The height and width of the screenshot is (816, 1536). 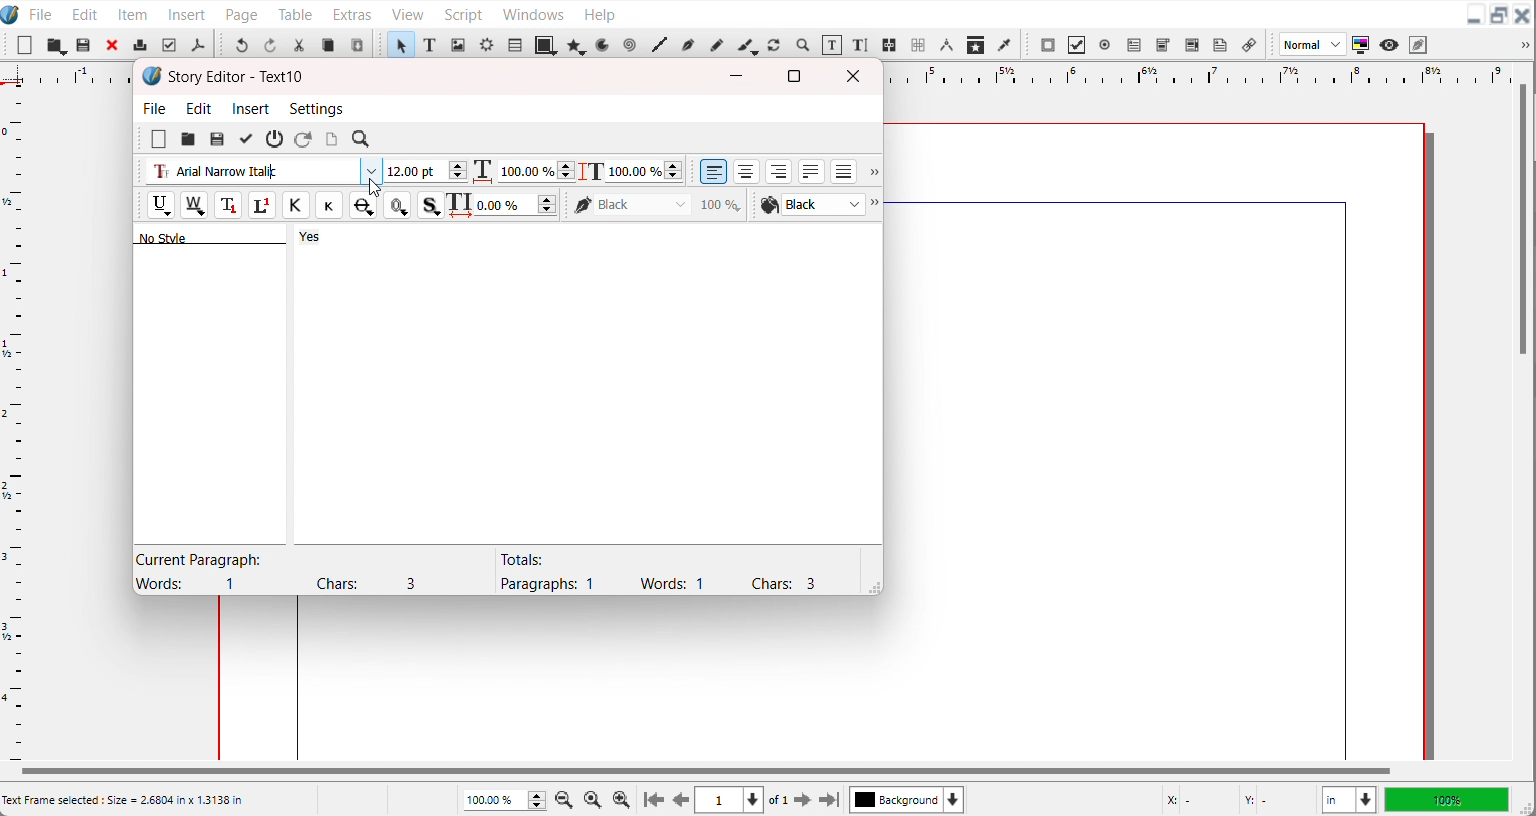 What do you see at coordinates (357, 44) in the screenshot?
I see `Paste` at bounding box center [357, 44].